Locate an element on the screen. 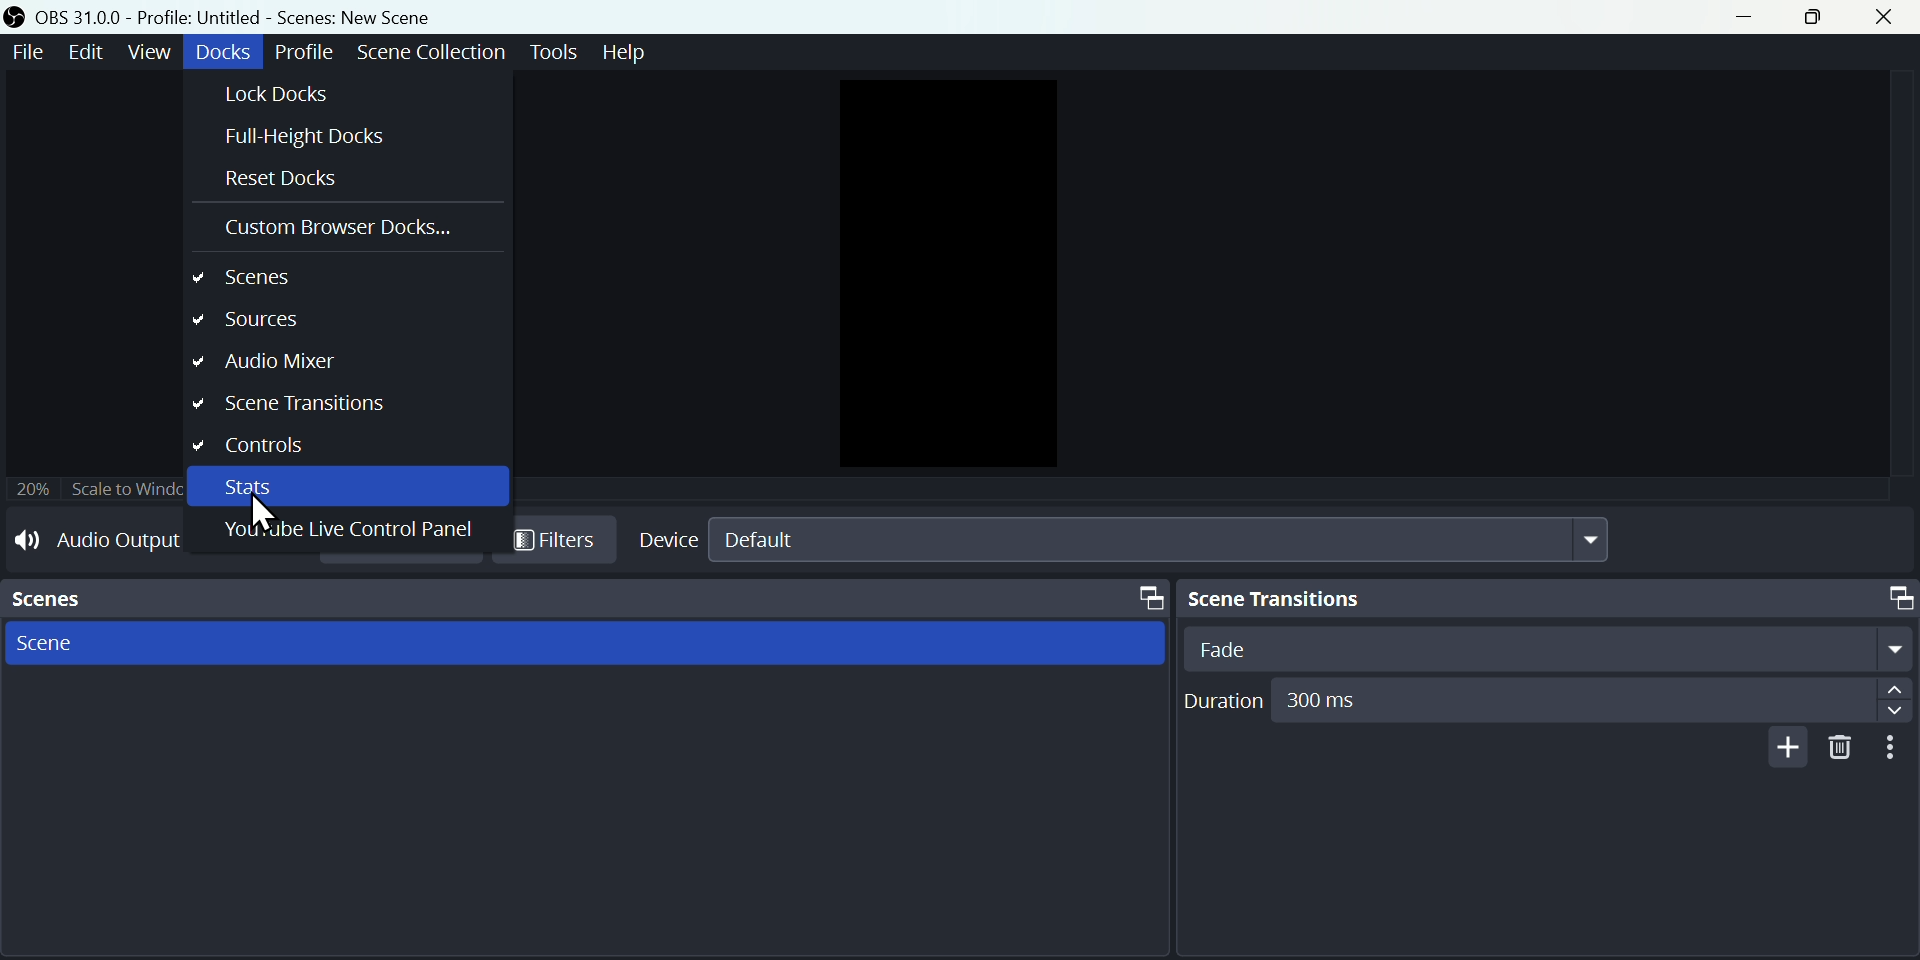 Image resolution: width=1920 pixels, height=960 pixels. edit is located at coordinates (85, 51).